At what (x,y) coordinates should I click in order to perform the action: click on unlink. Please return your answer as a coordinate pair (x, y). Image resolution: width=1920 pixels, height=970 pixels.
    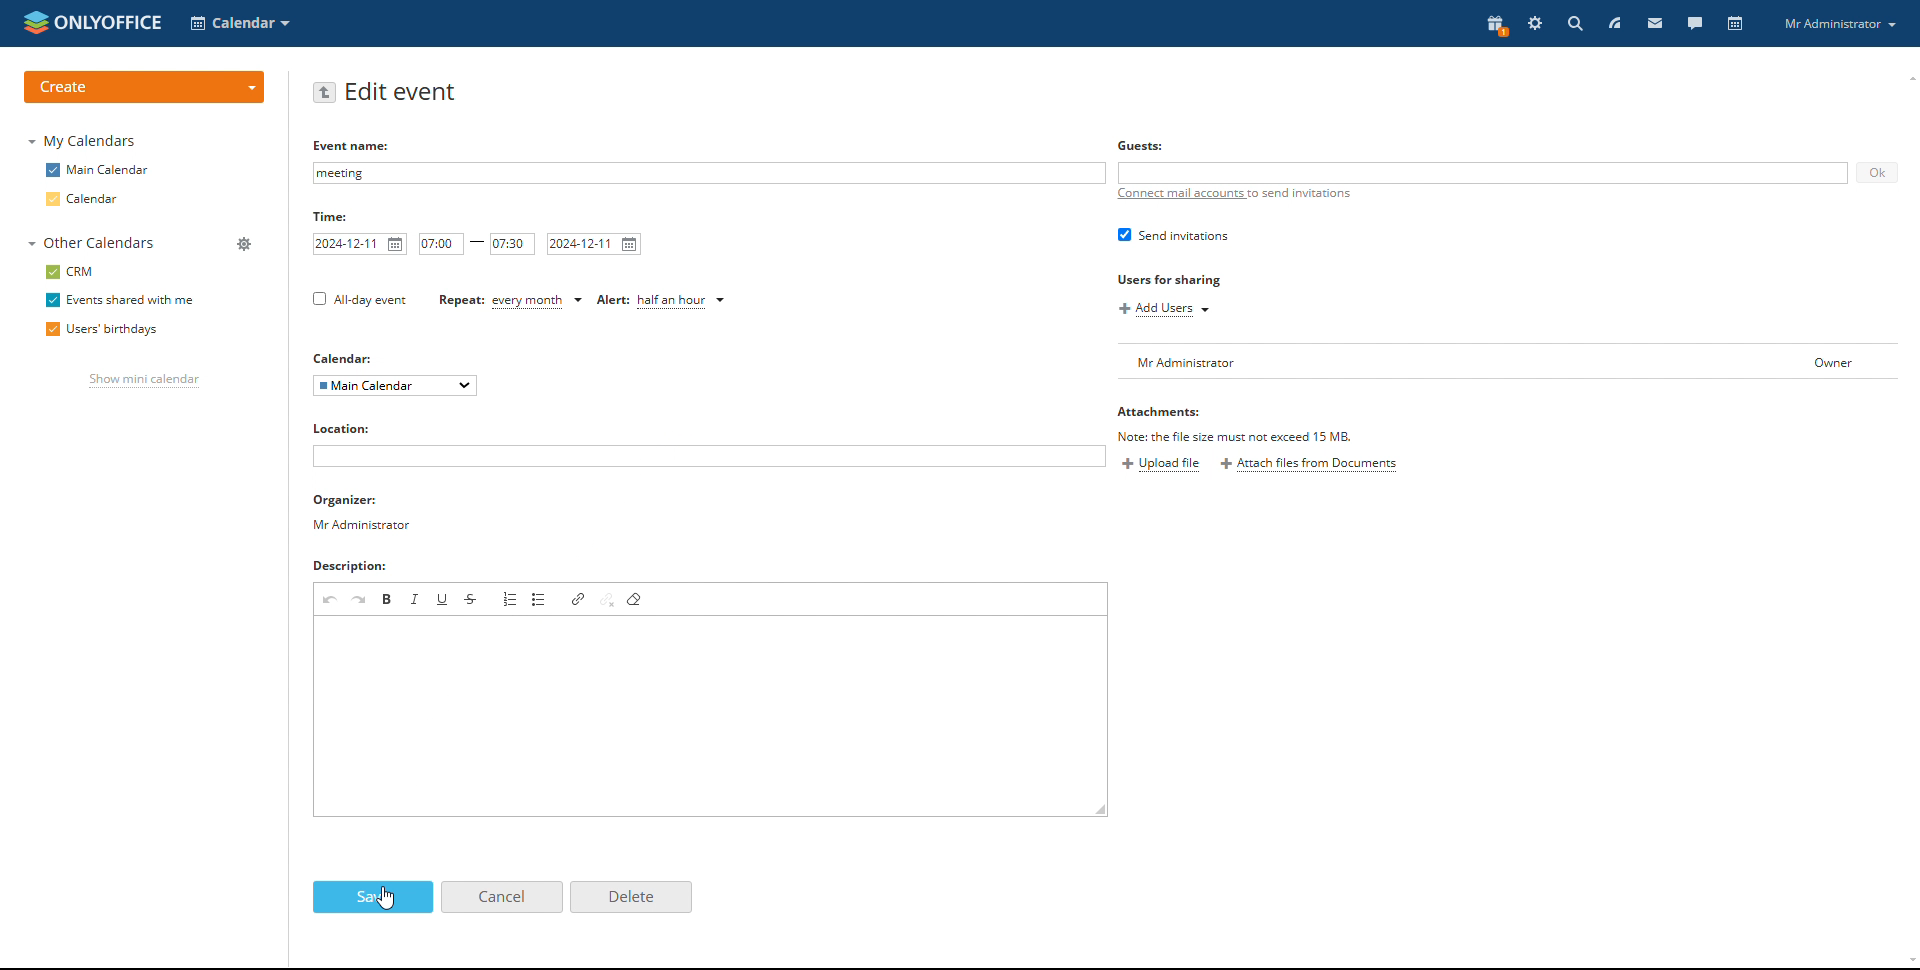
    Looking at the image, I should click on (608, 599).